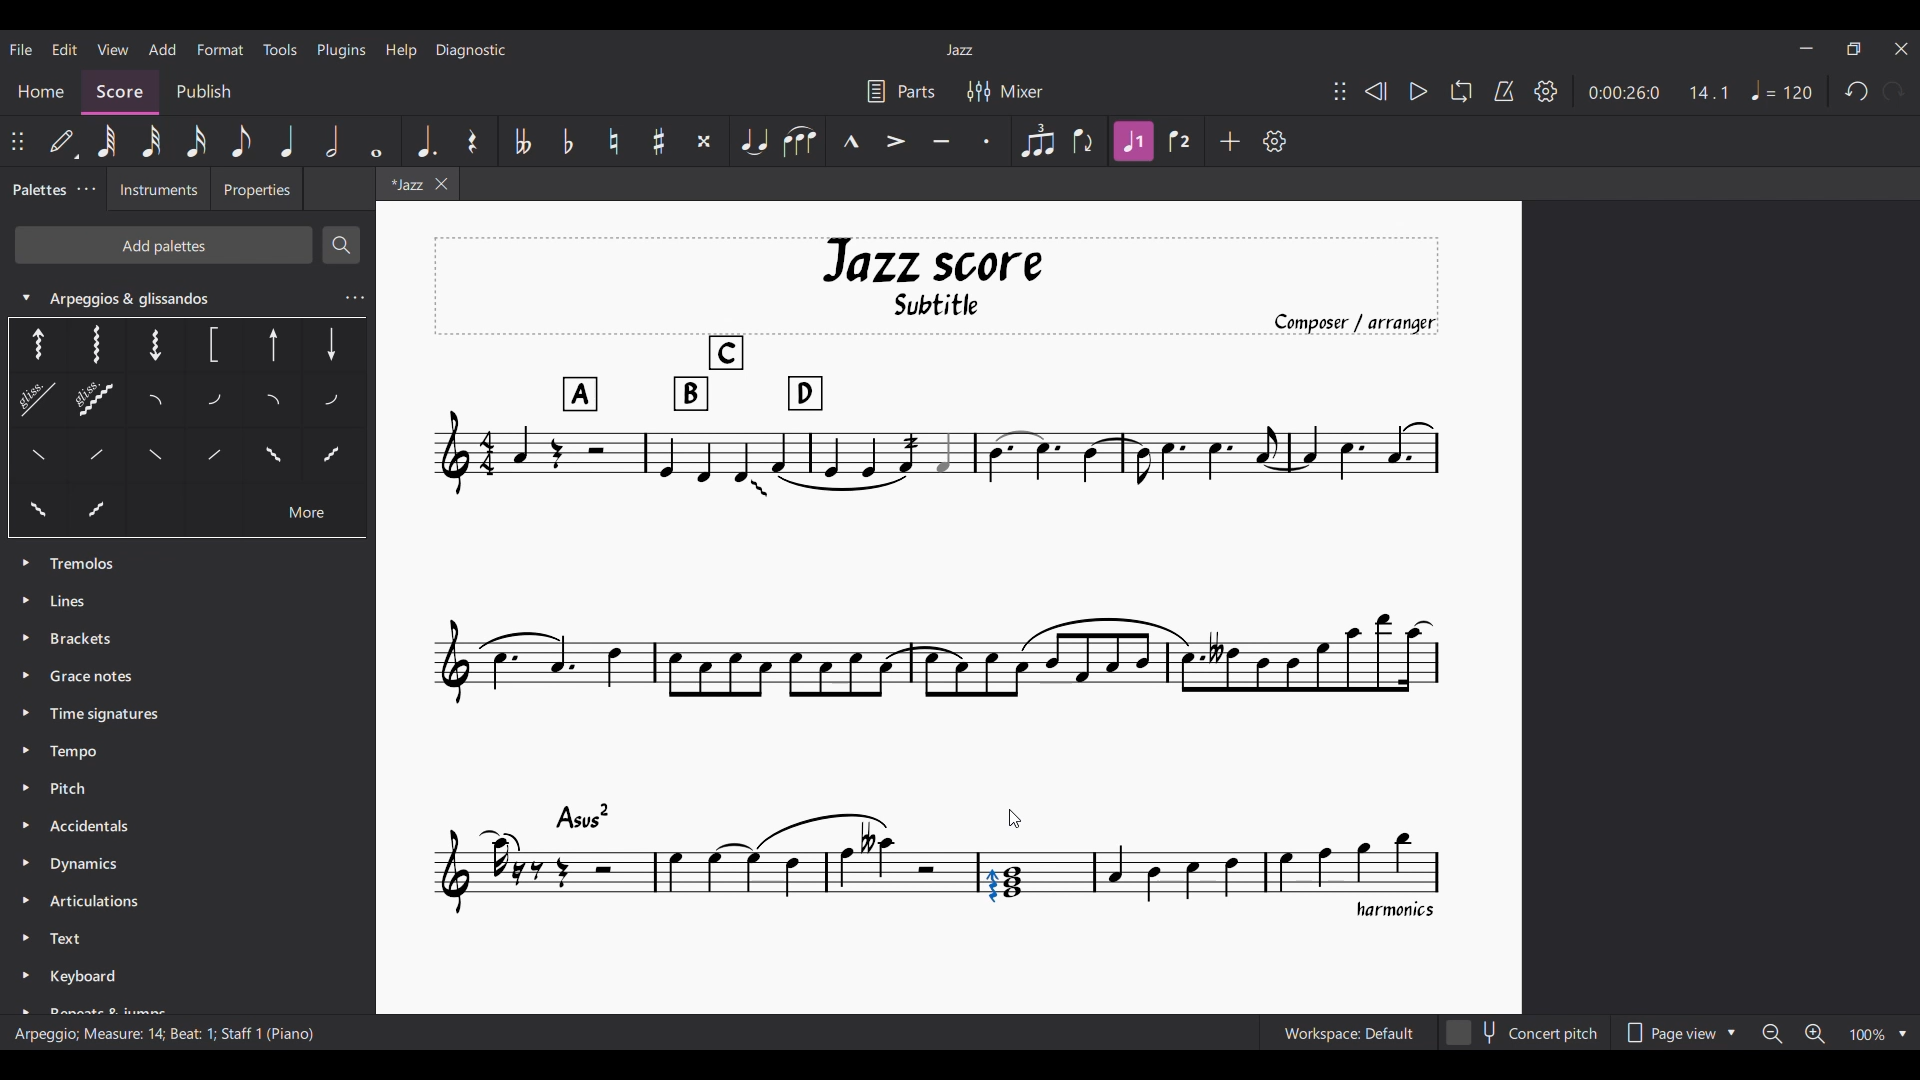 The height and width of the screenshot is (1080, 1920). I want to click on Arpeggios & glissandos, so click(190, 292).